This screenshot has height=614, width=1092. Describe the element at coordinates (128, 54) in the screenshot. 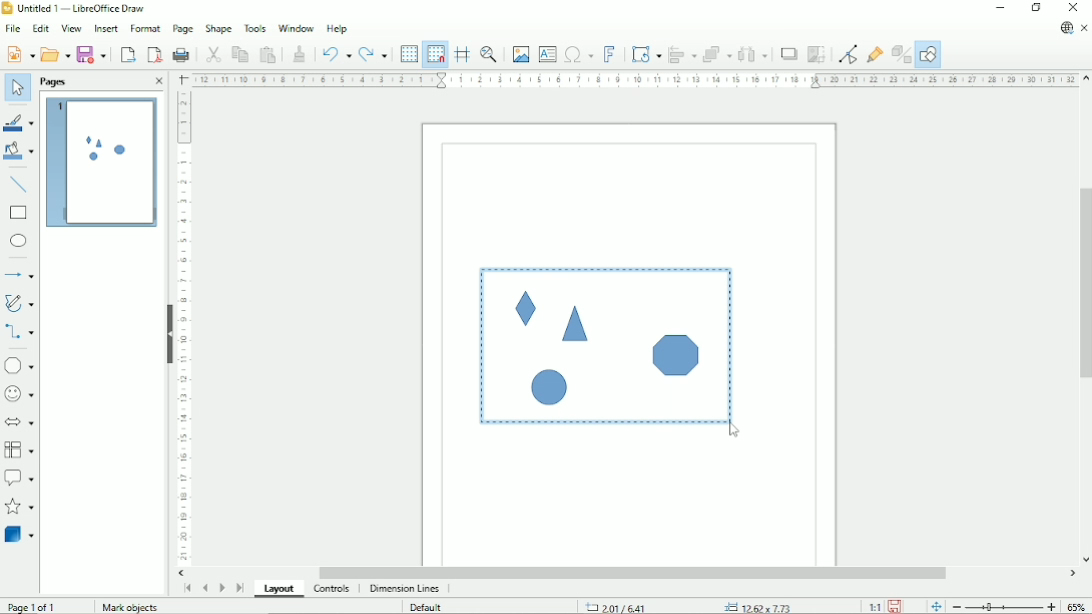

I see `Export` at that location.